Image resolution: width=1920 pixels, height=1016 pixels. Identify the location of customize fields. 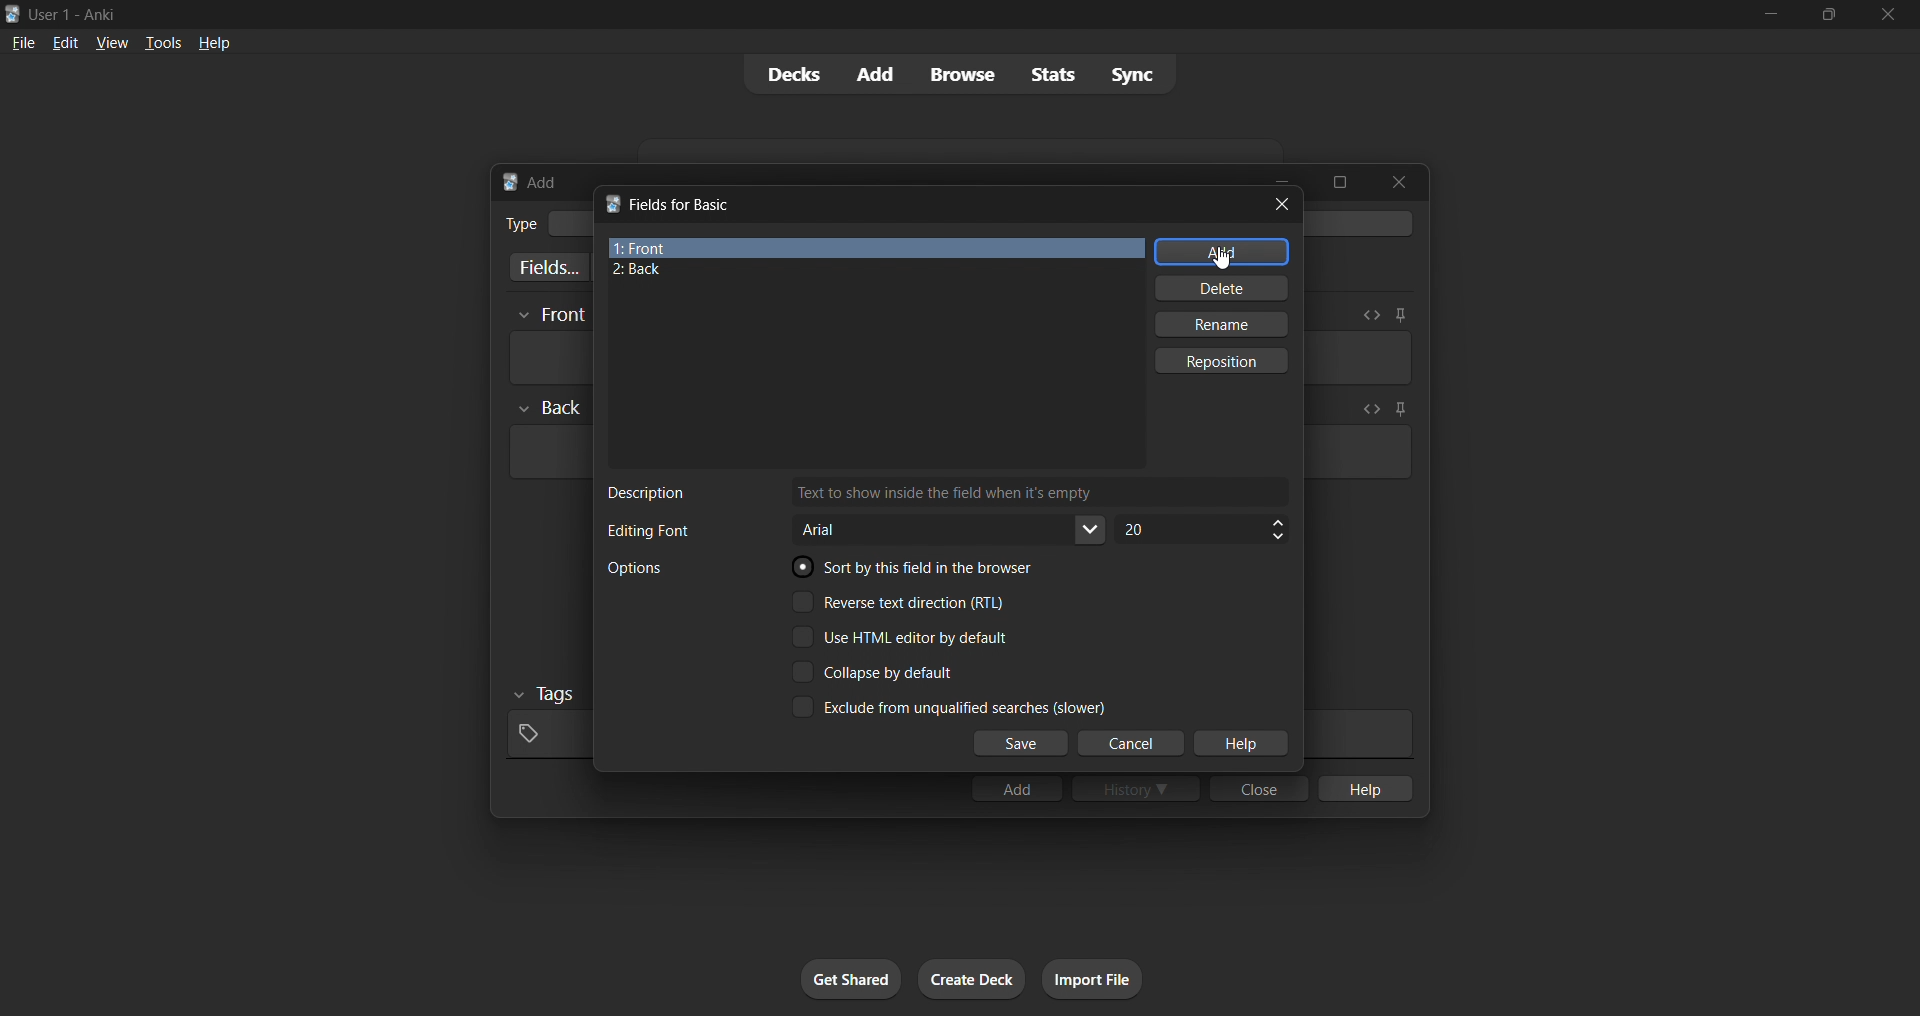
(545, 267).